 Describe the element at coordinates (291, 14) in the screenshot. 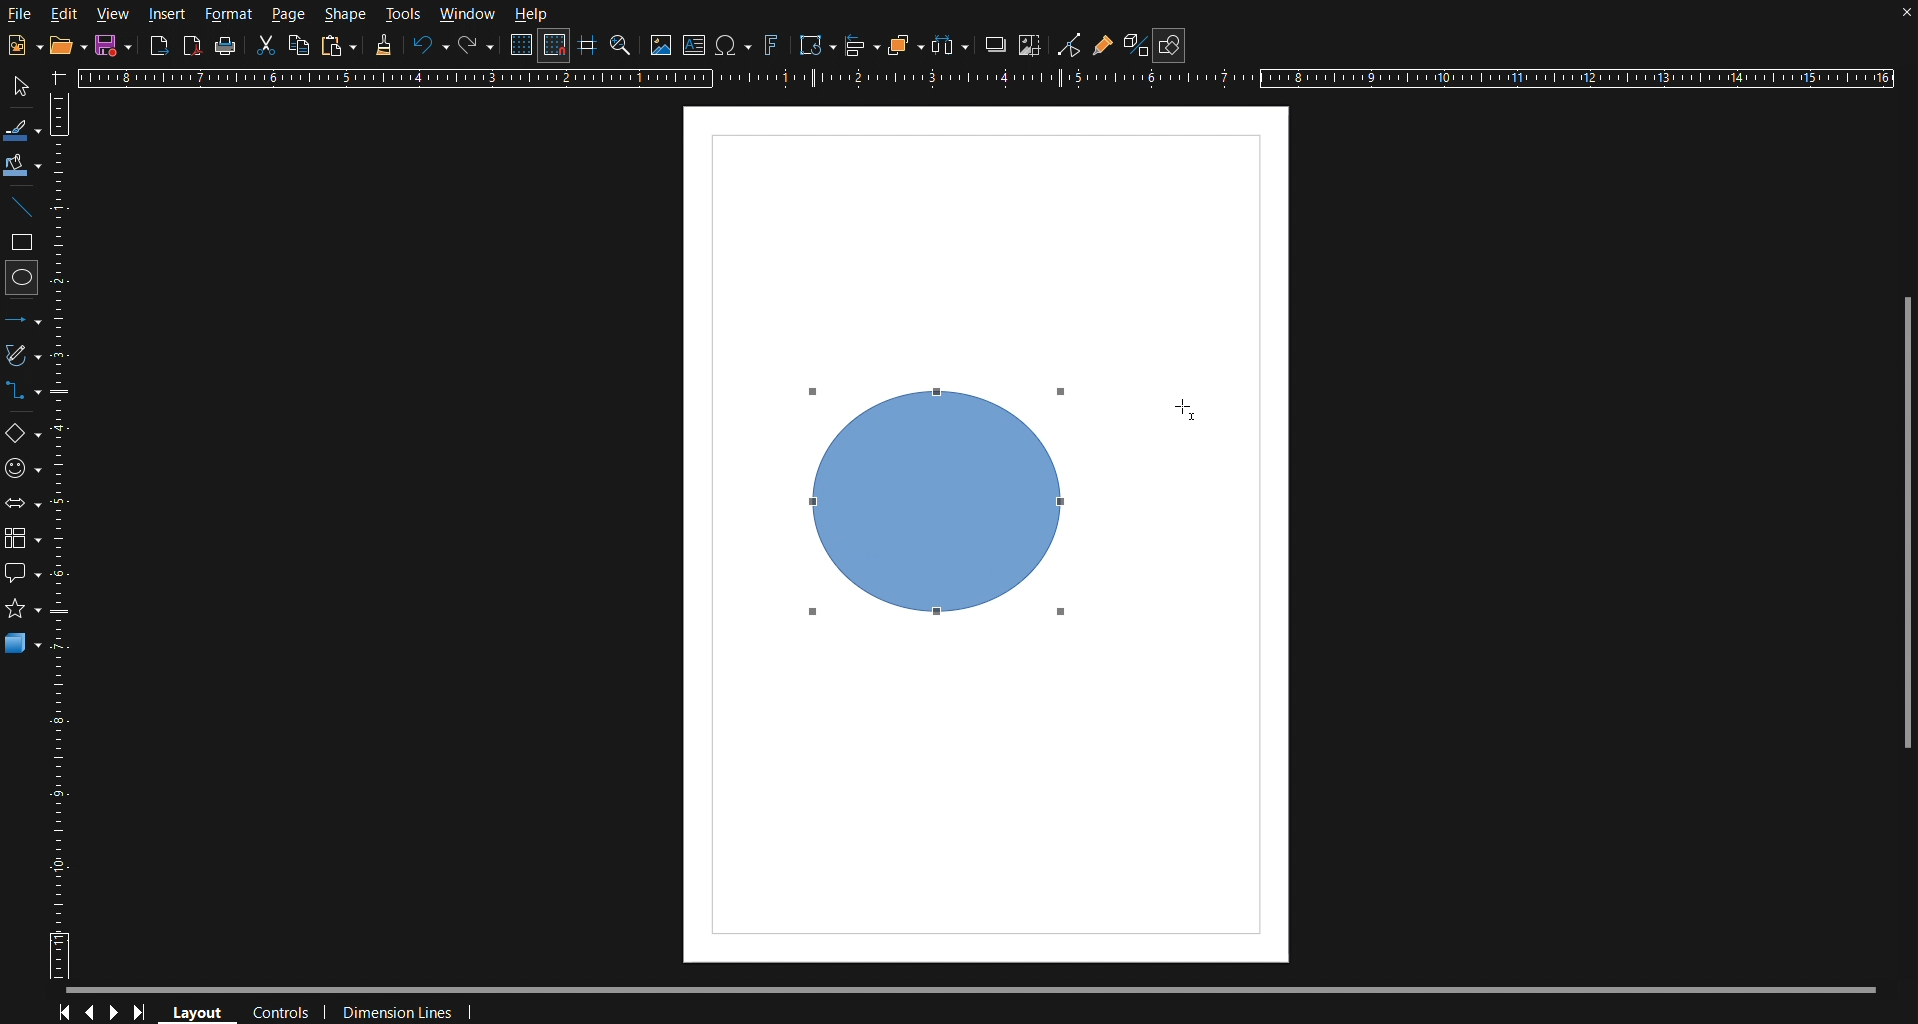

I see `Page` at that location.